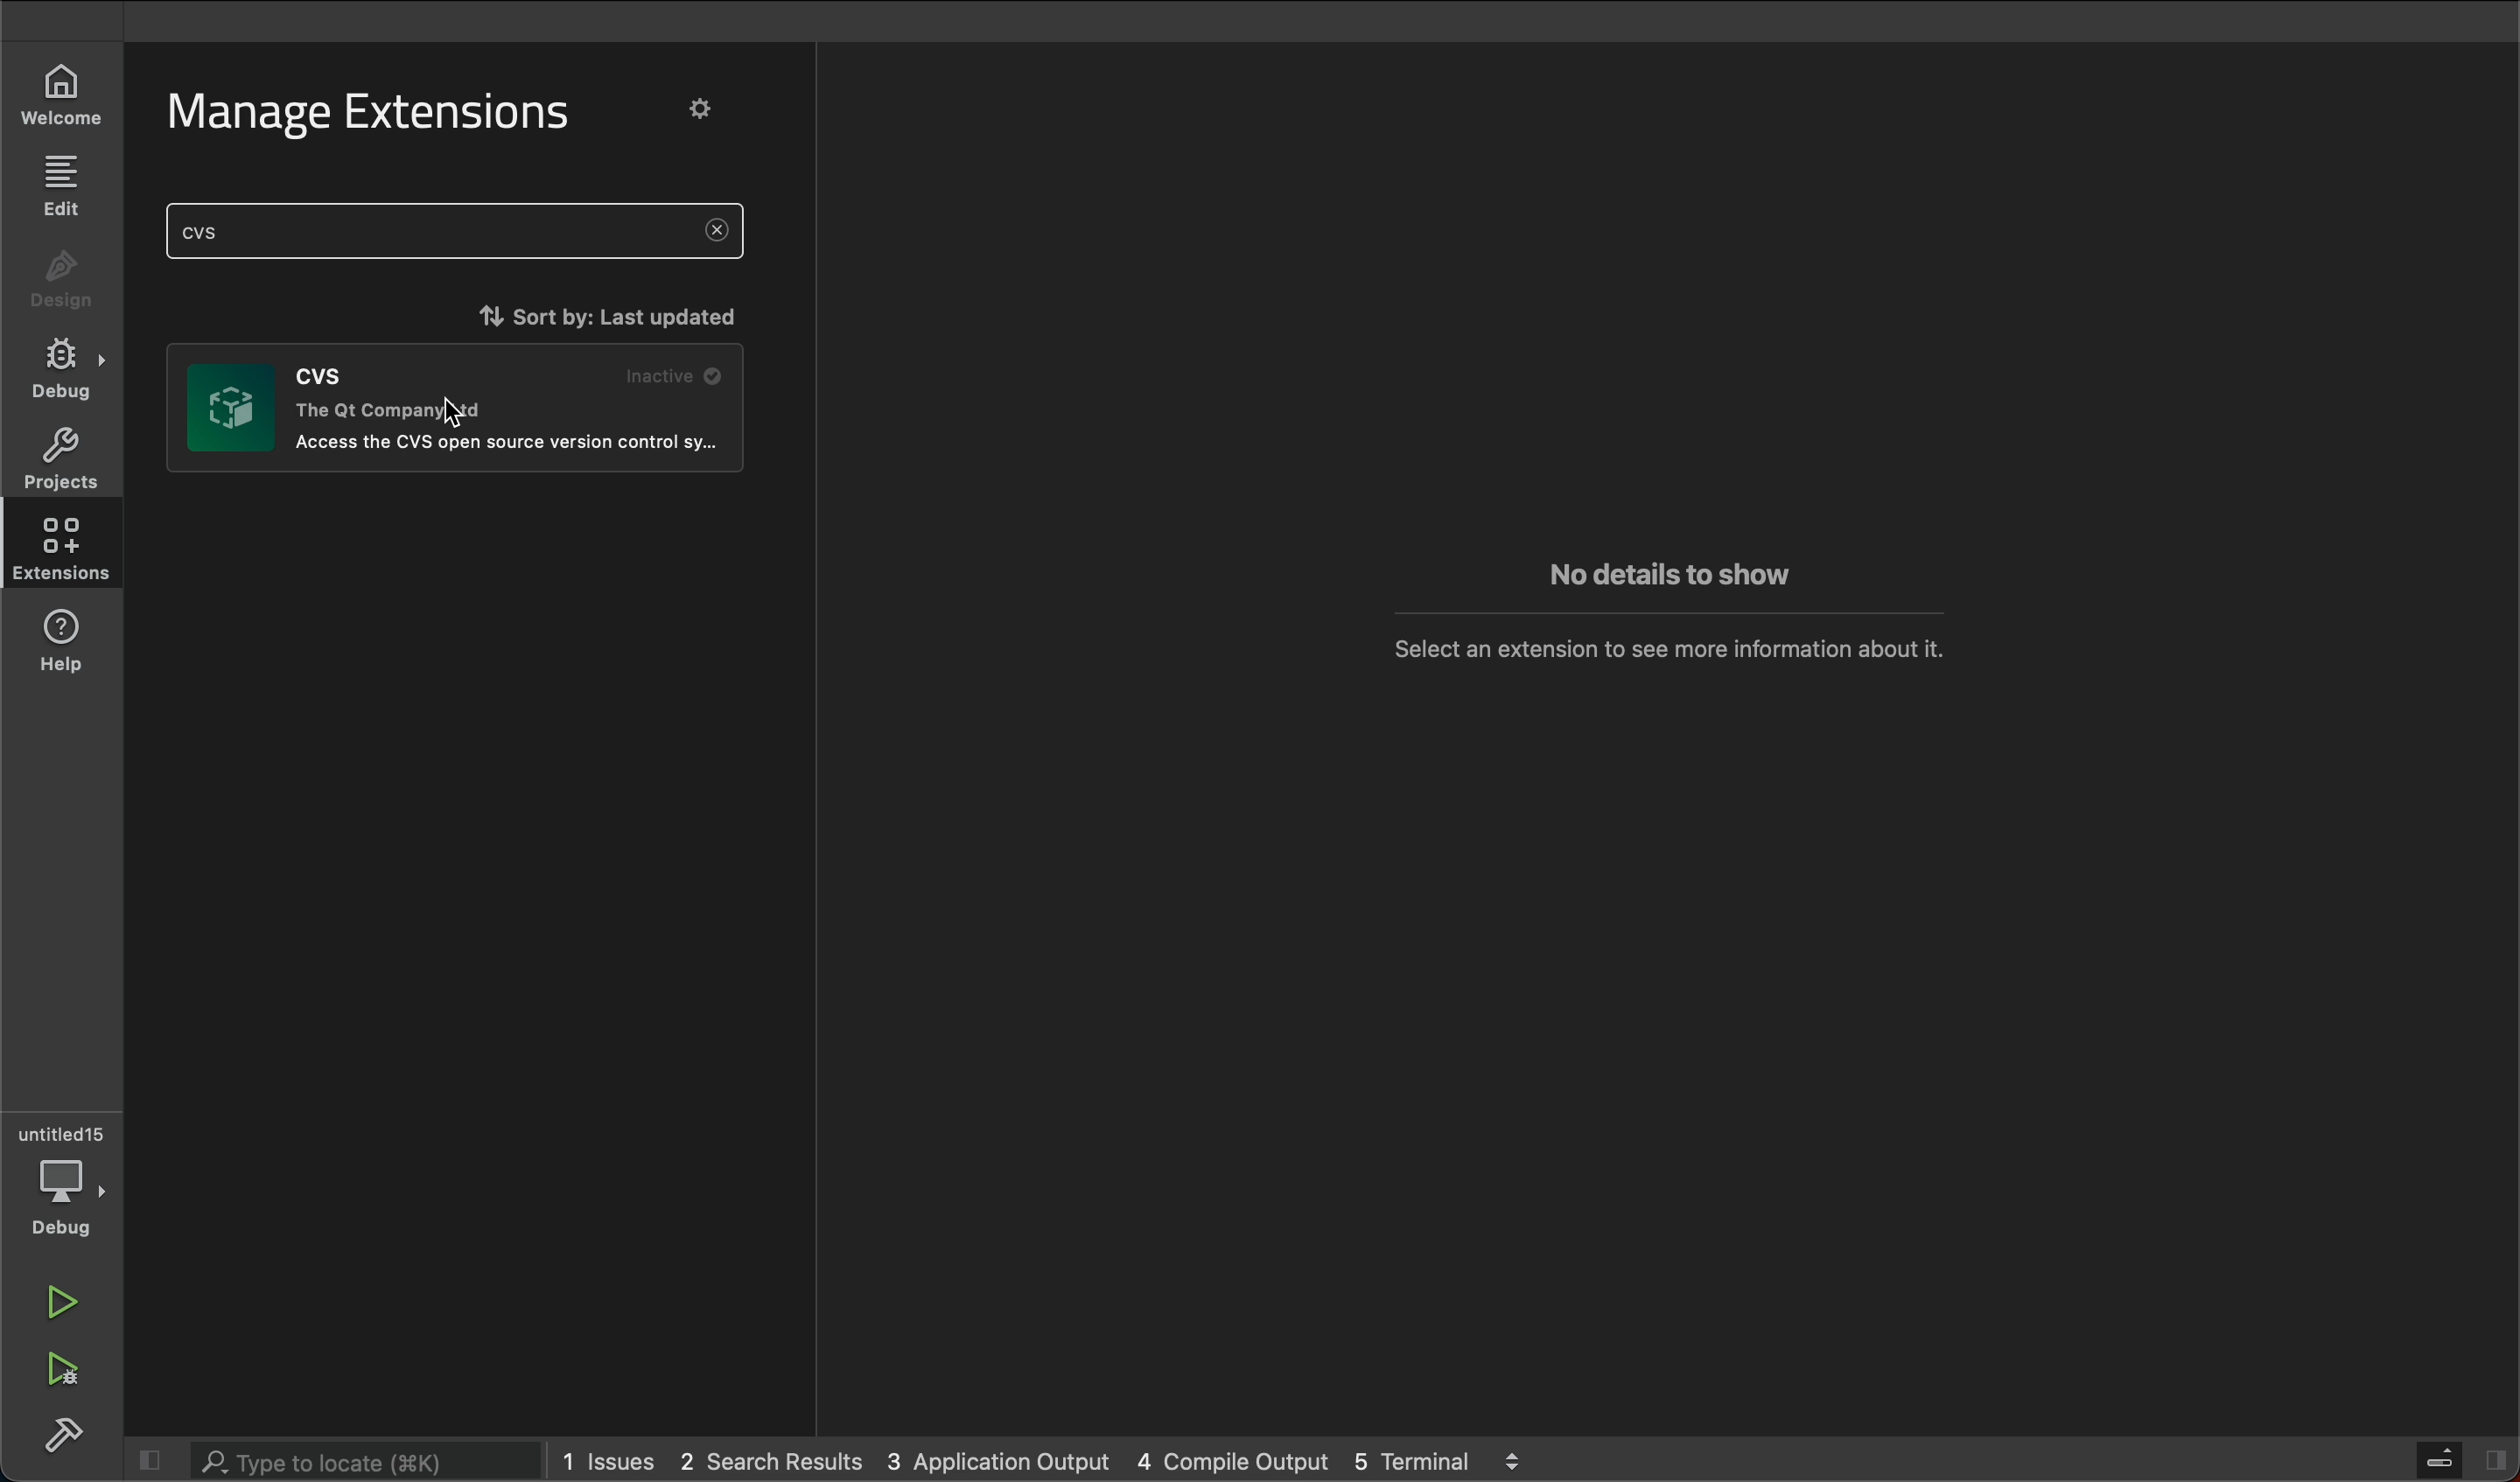 This screenshot has width=2520, height=1482. Describe the element at coordinates (391, 113) in the screenshot. I see `manage extensions` at that location.